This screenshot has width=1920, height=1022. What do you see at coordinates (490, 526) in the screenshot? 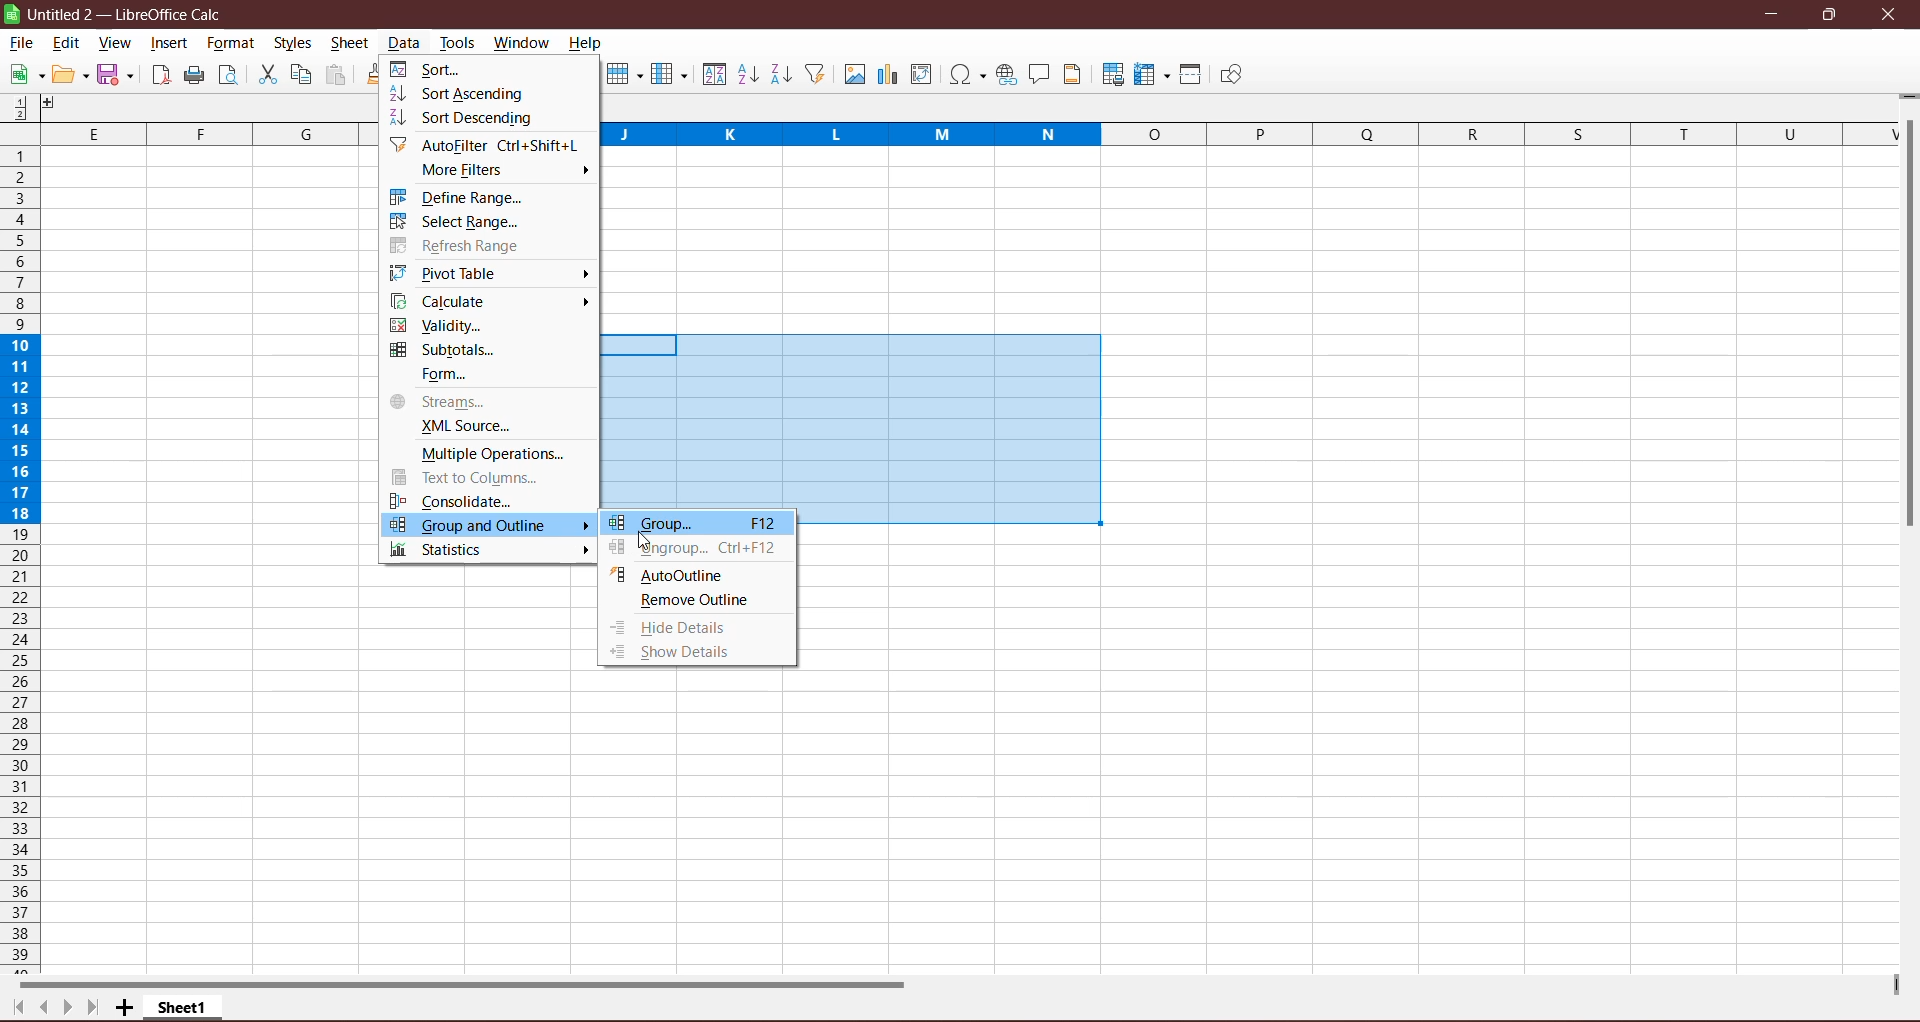
I see `Group and Outline` at bounding box center [490, 526].